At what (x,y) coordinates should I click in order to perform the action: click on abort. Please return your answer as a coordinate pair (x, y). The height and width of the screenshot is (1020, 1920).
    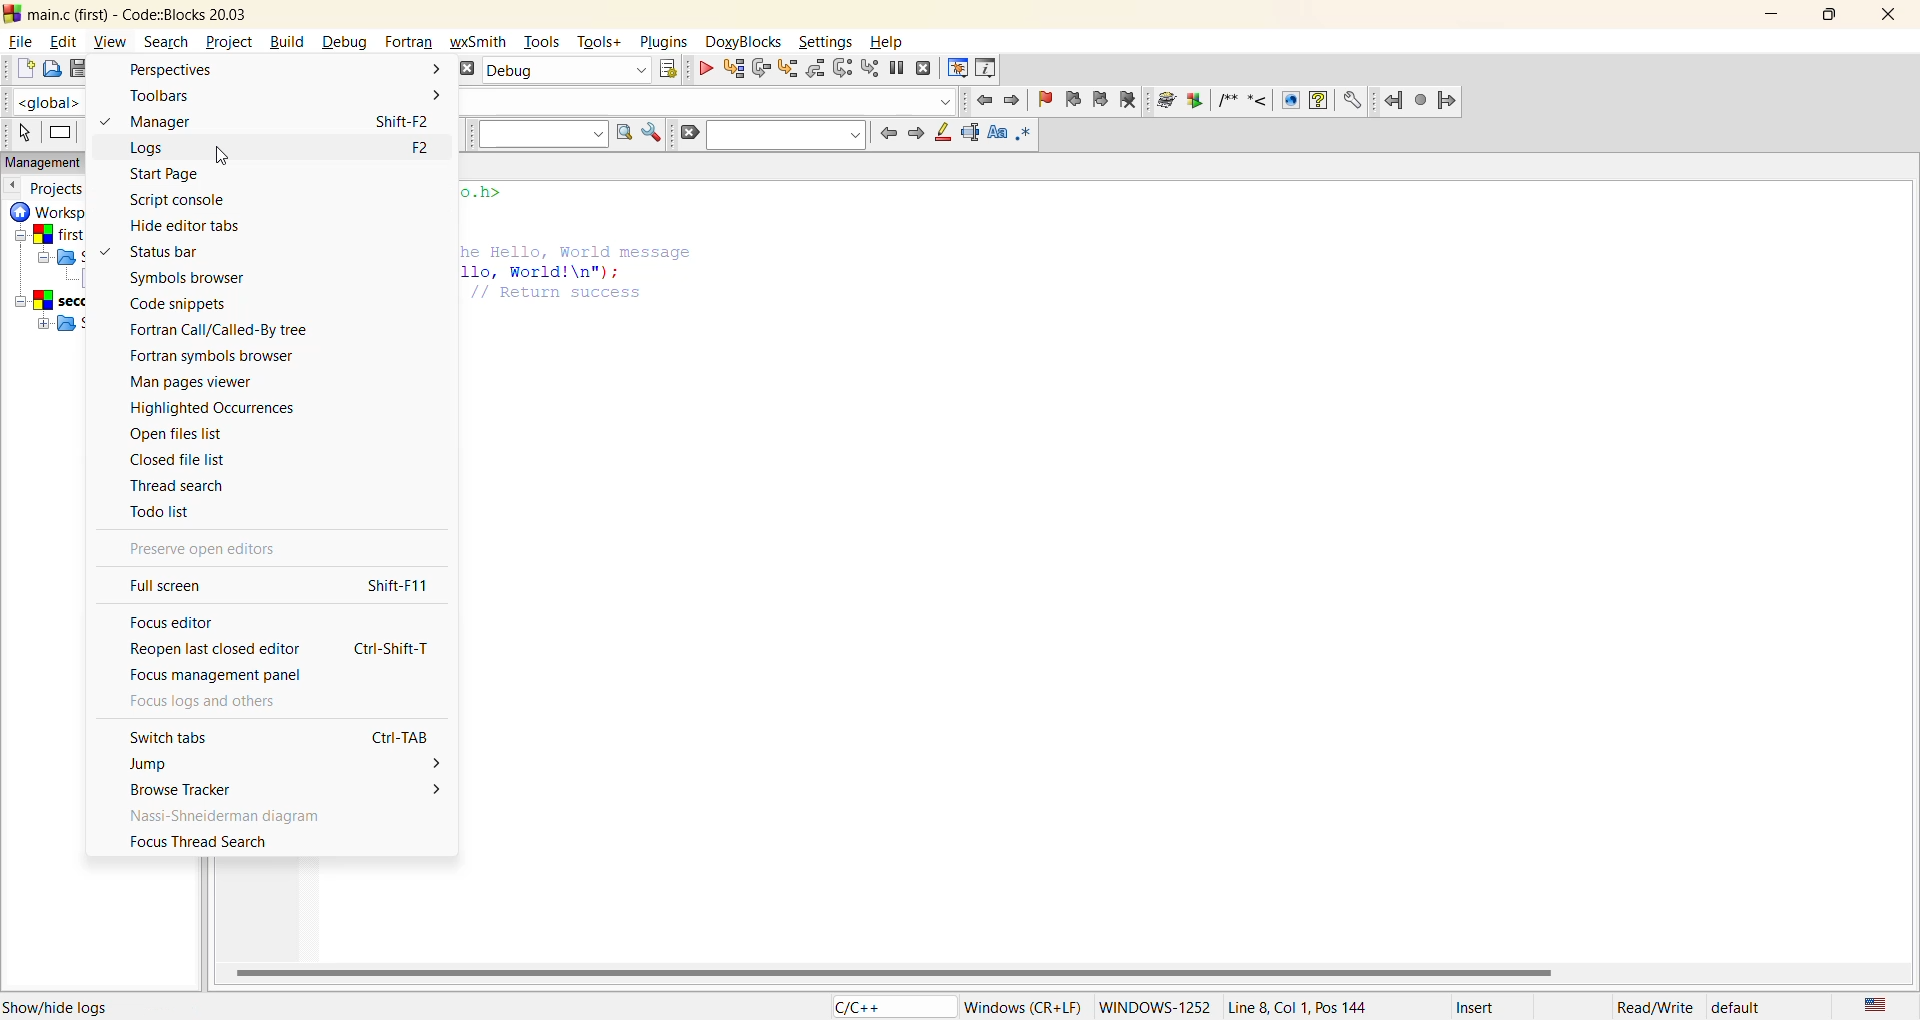
    Looking at the image, I should click on (466, 69).